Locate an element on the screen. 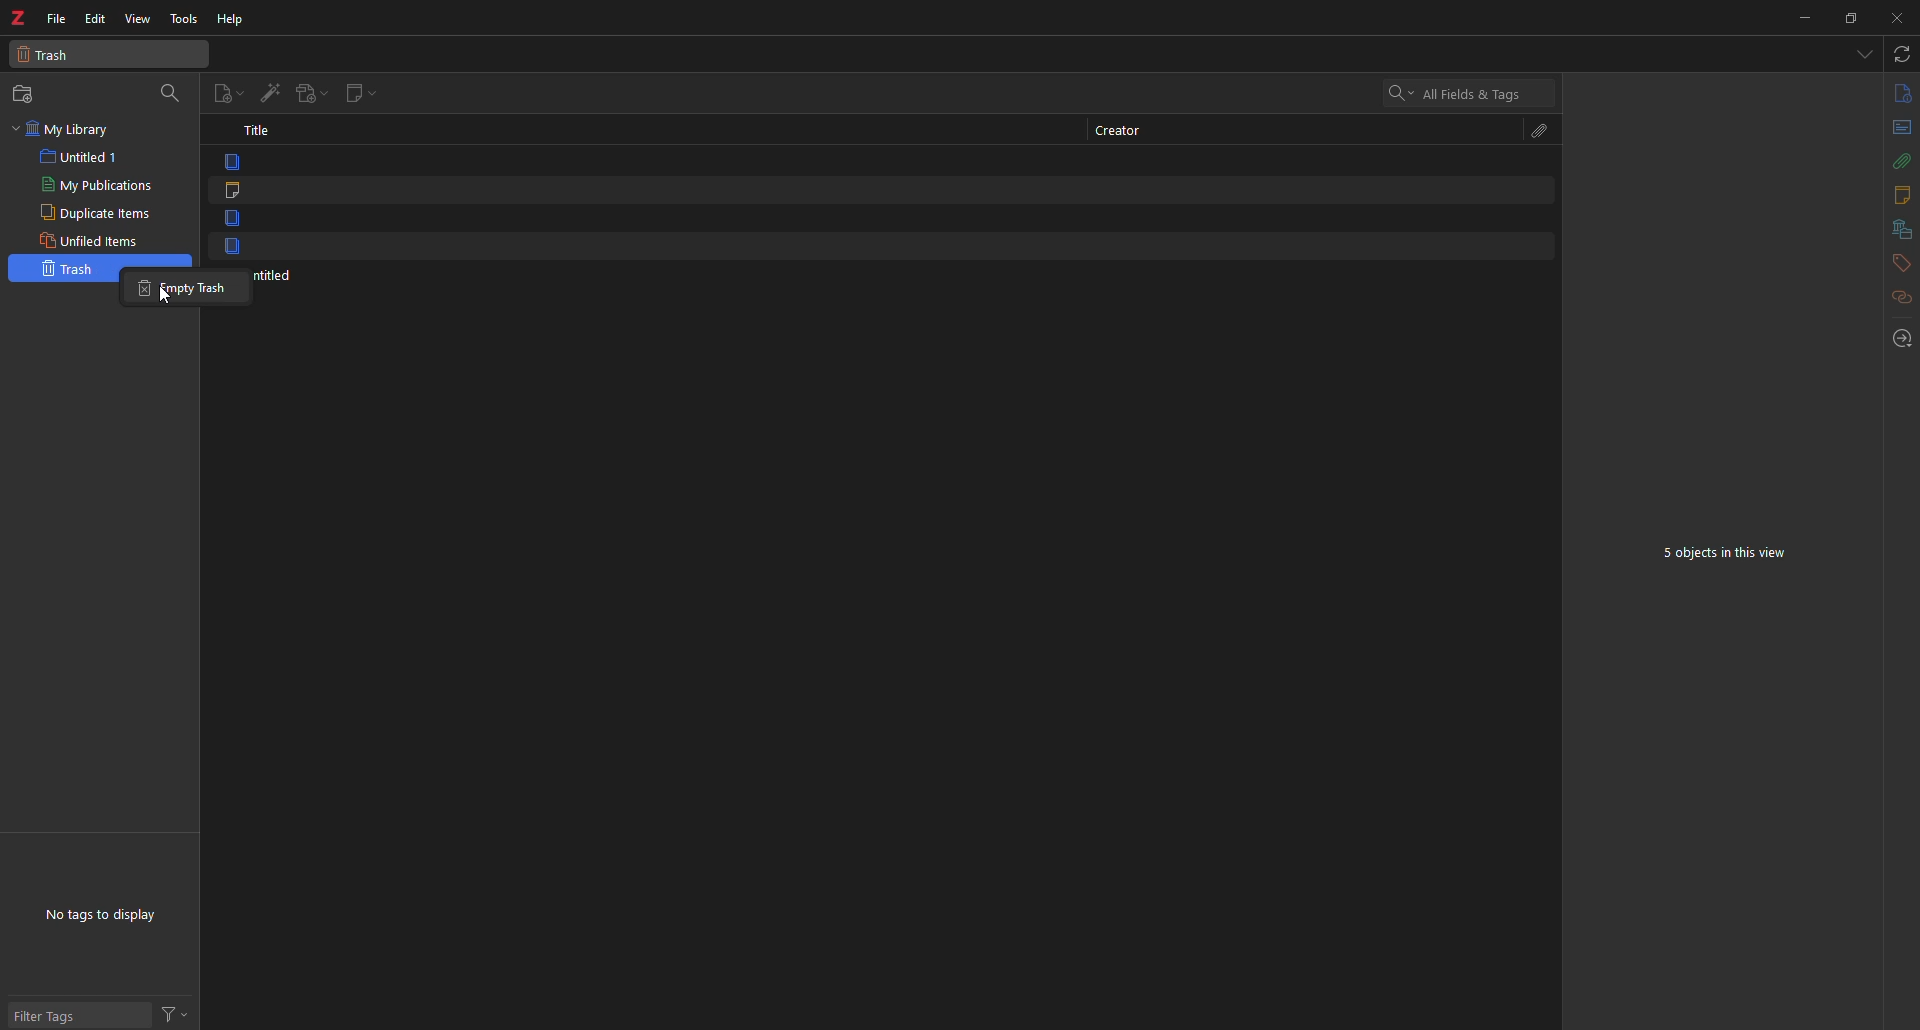  add item is located at coordinates (269, 91).